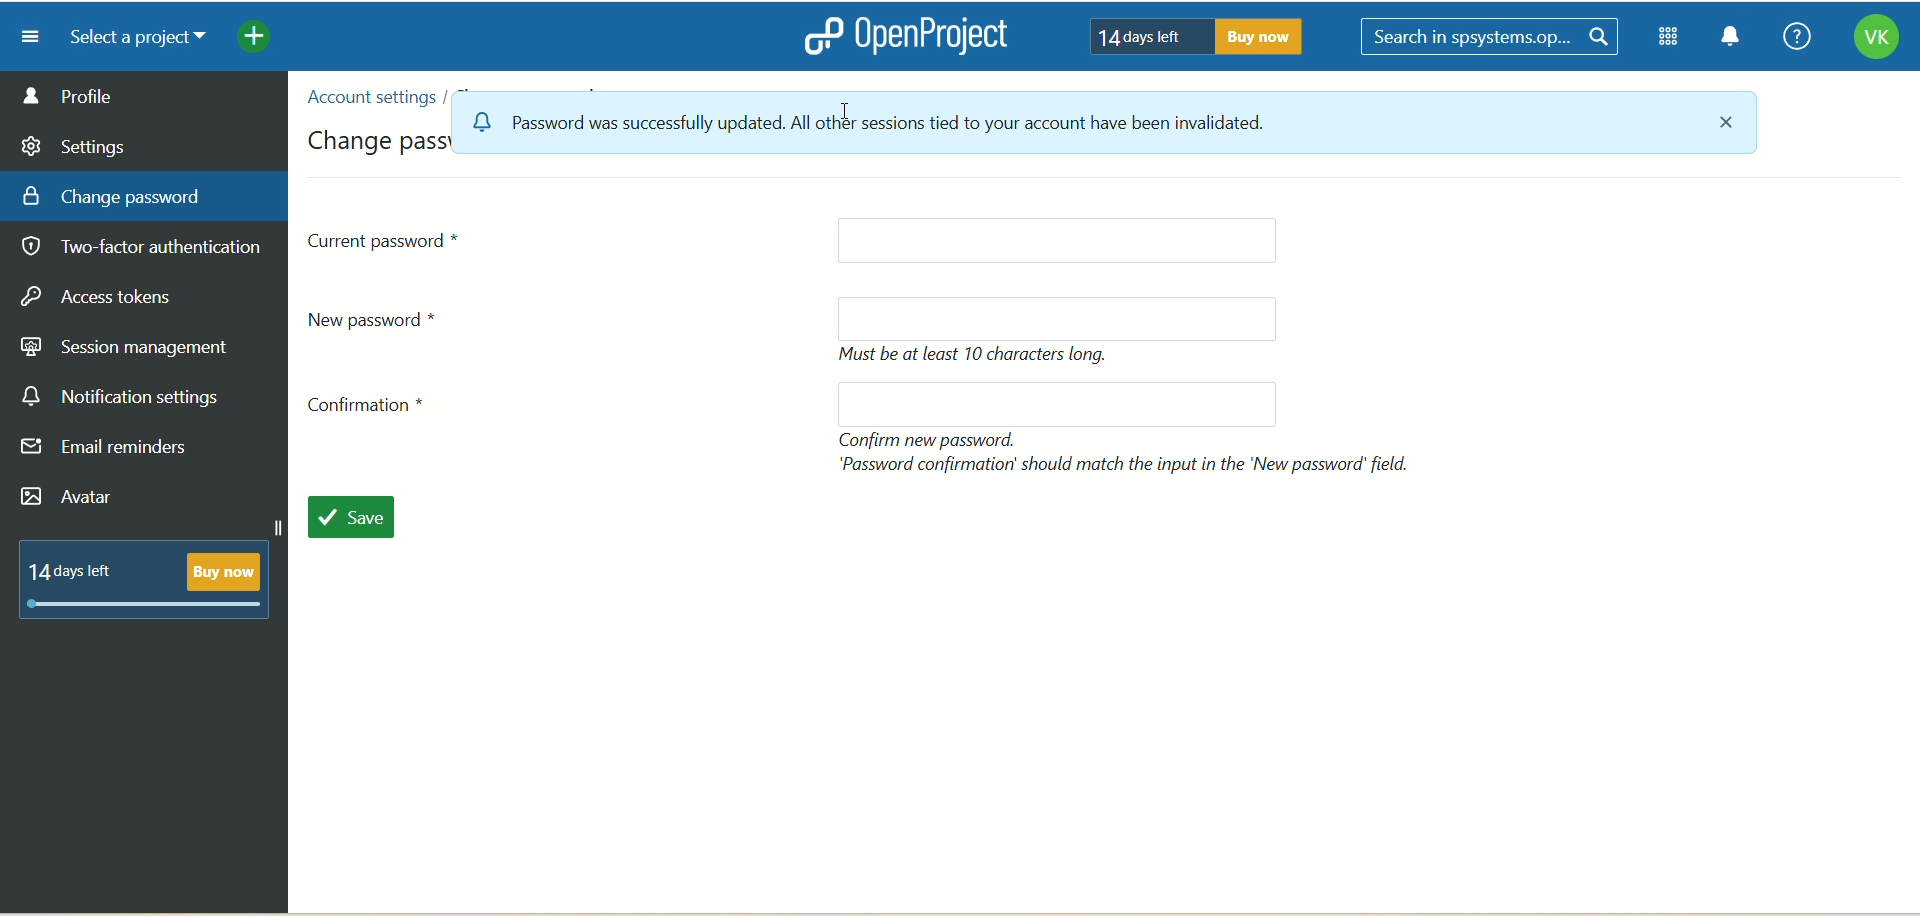 This screenshot has width=1920, height=916. Describe the element at coordinates (981, 356) in the screenshot. I see `text` at that location.